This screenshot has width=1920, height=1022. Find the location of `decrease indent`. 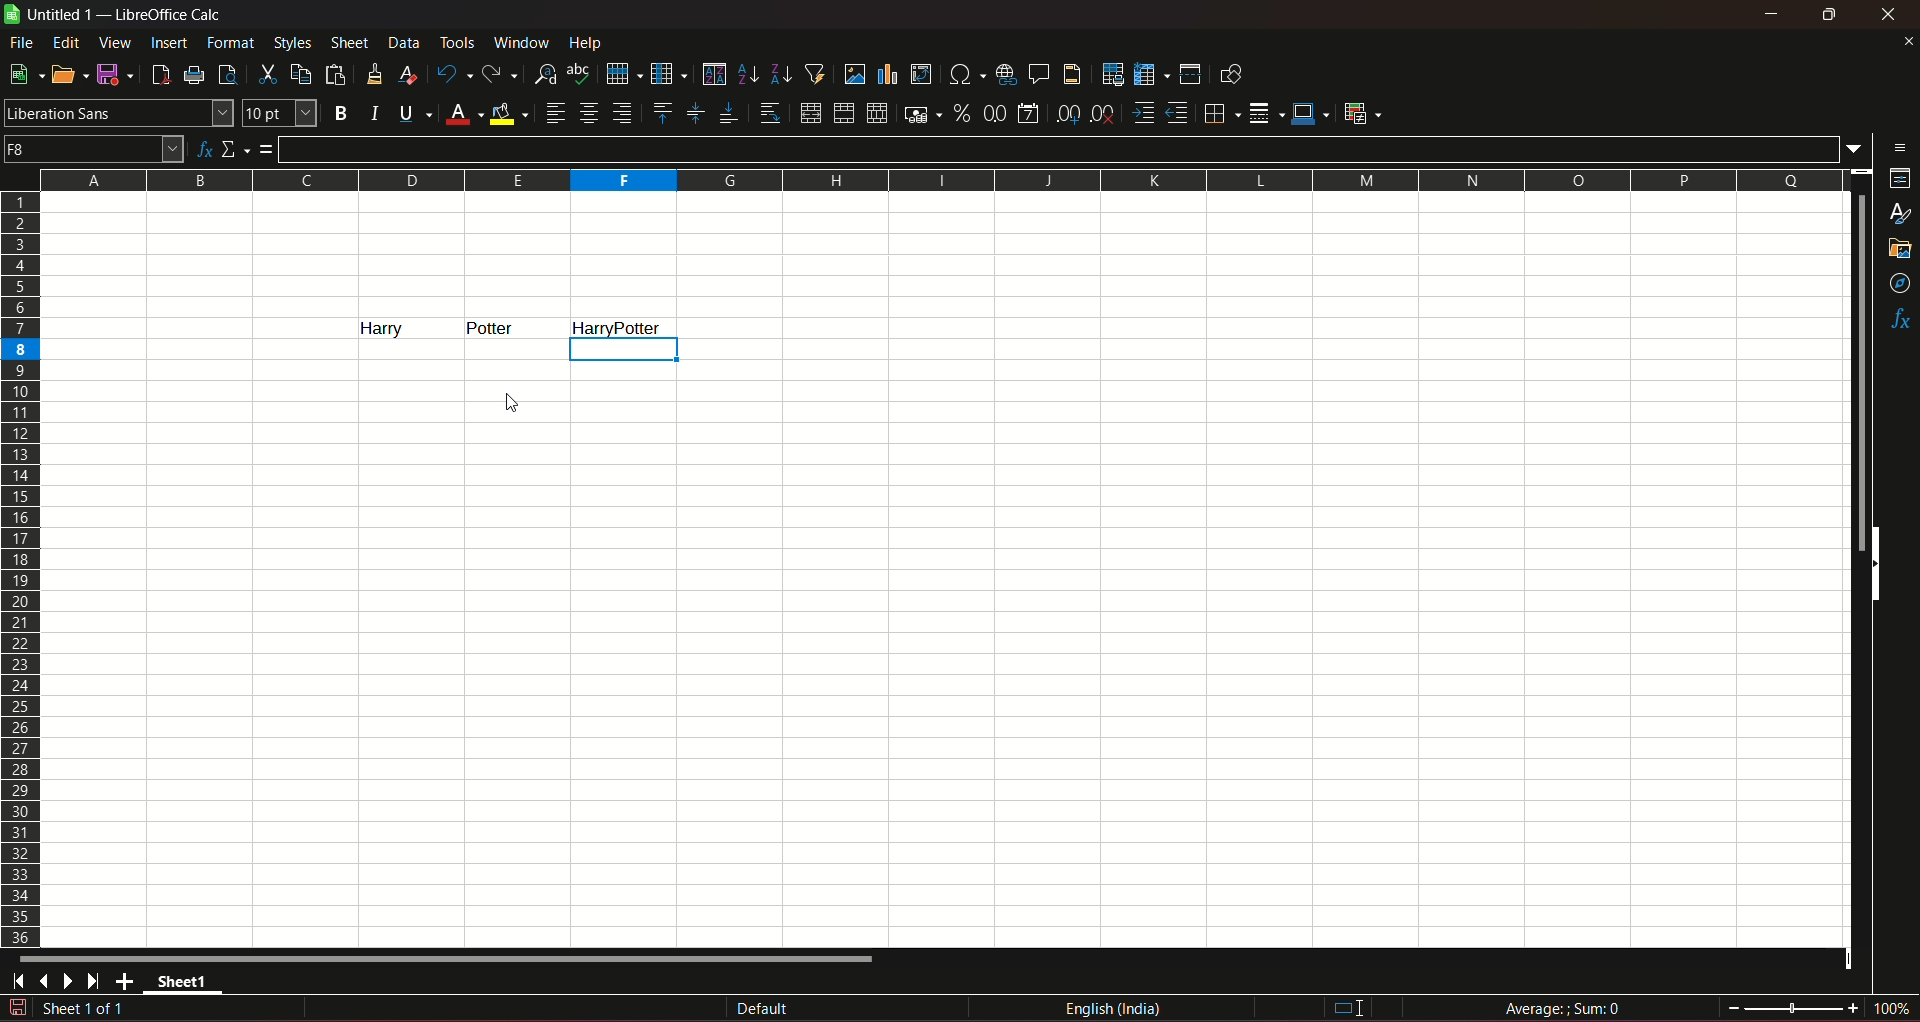

decrease indent is located at coordinates (1177, 113).